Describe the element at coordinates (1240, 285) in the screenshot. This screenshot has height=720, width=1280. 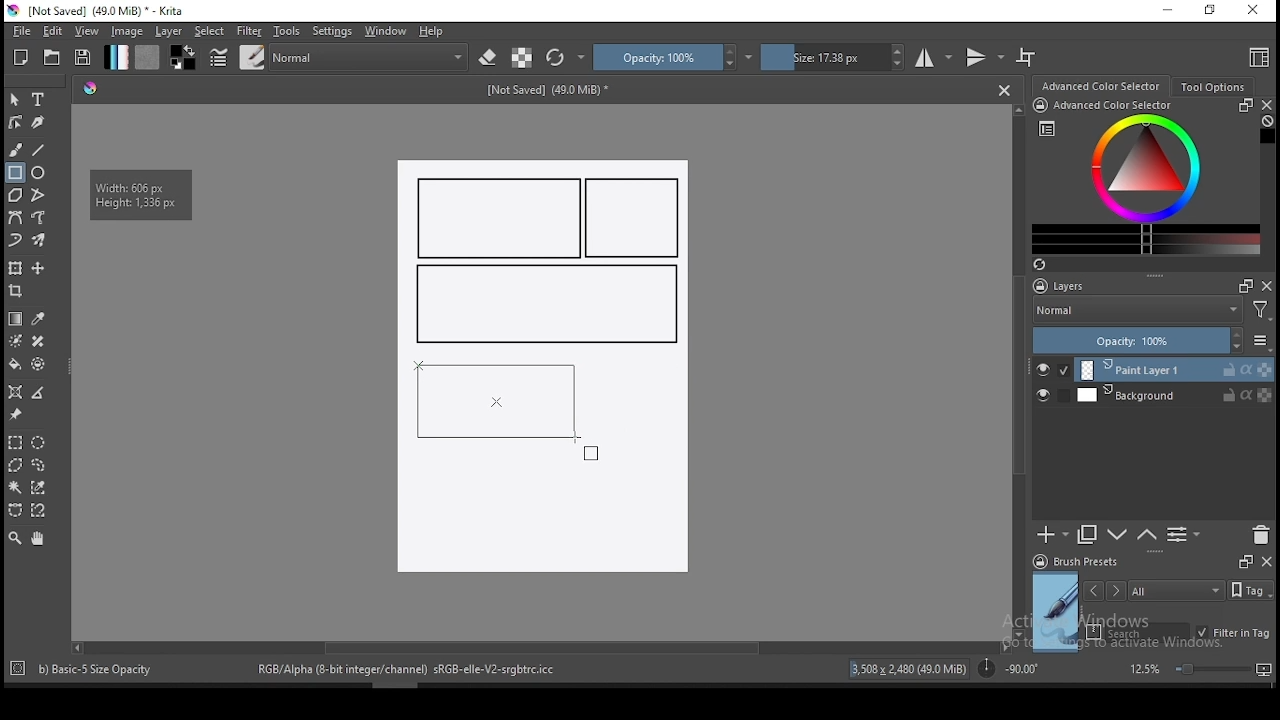
I see `Frames` at that location.